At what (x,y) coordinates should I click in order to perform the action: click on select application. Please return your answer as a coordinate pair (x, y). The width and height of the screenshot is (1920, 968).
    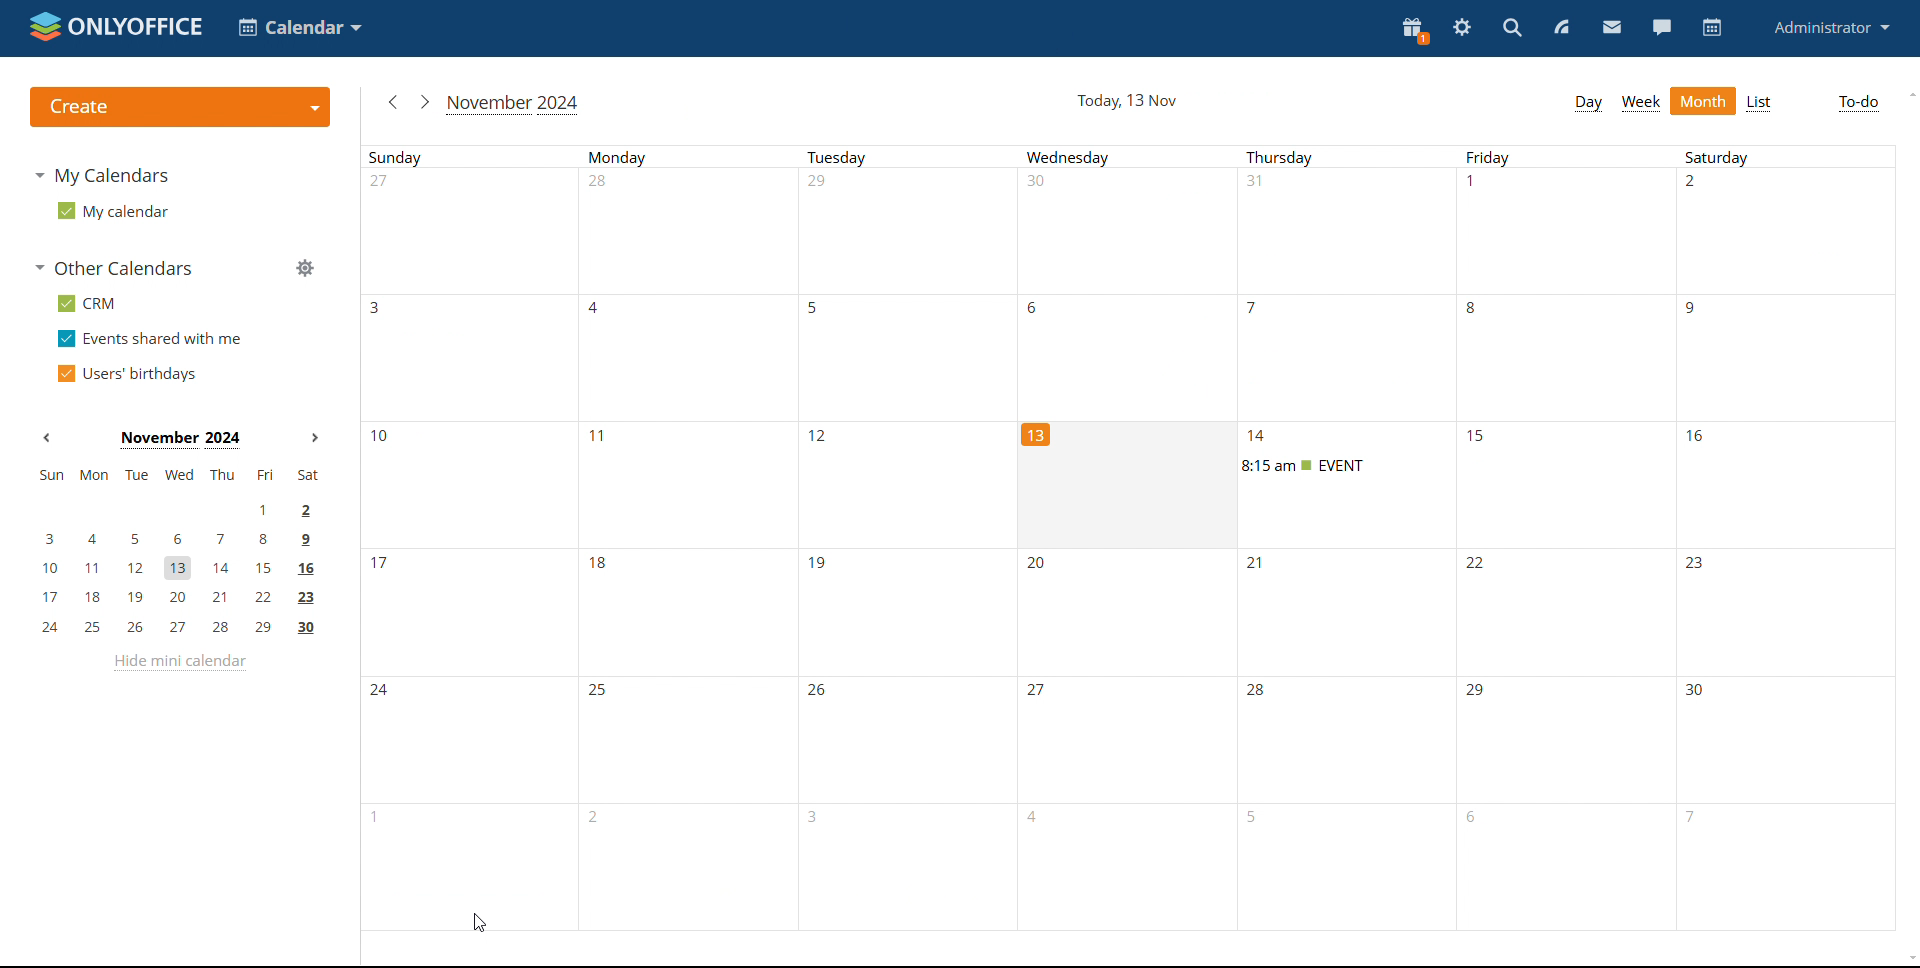
    Looking at the image, I should click on (299, 27).